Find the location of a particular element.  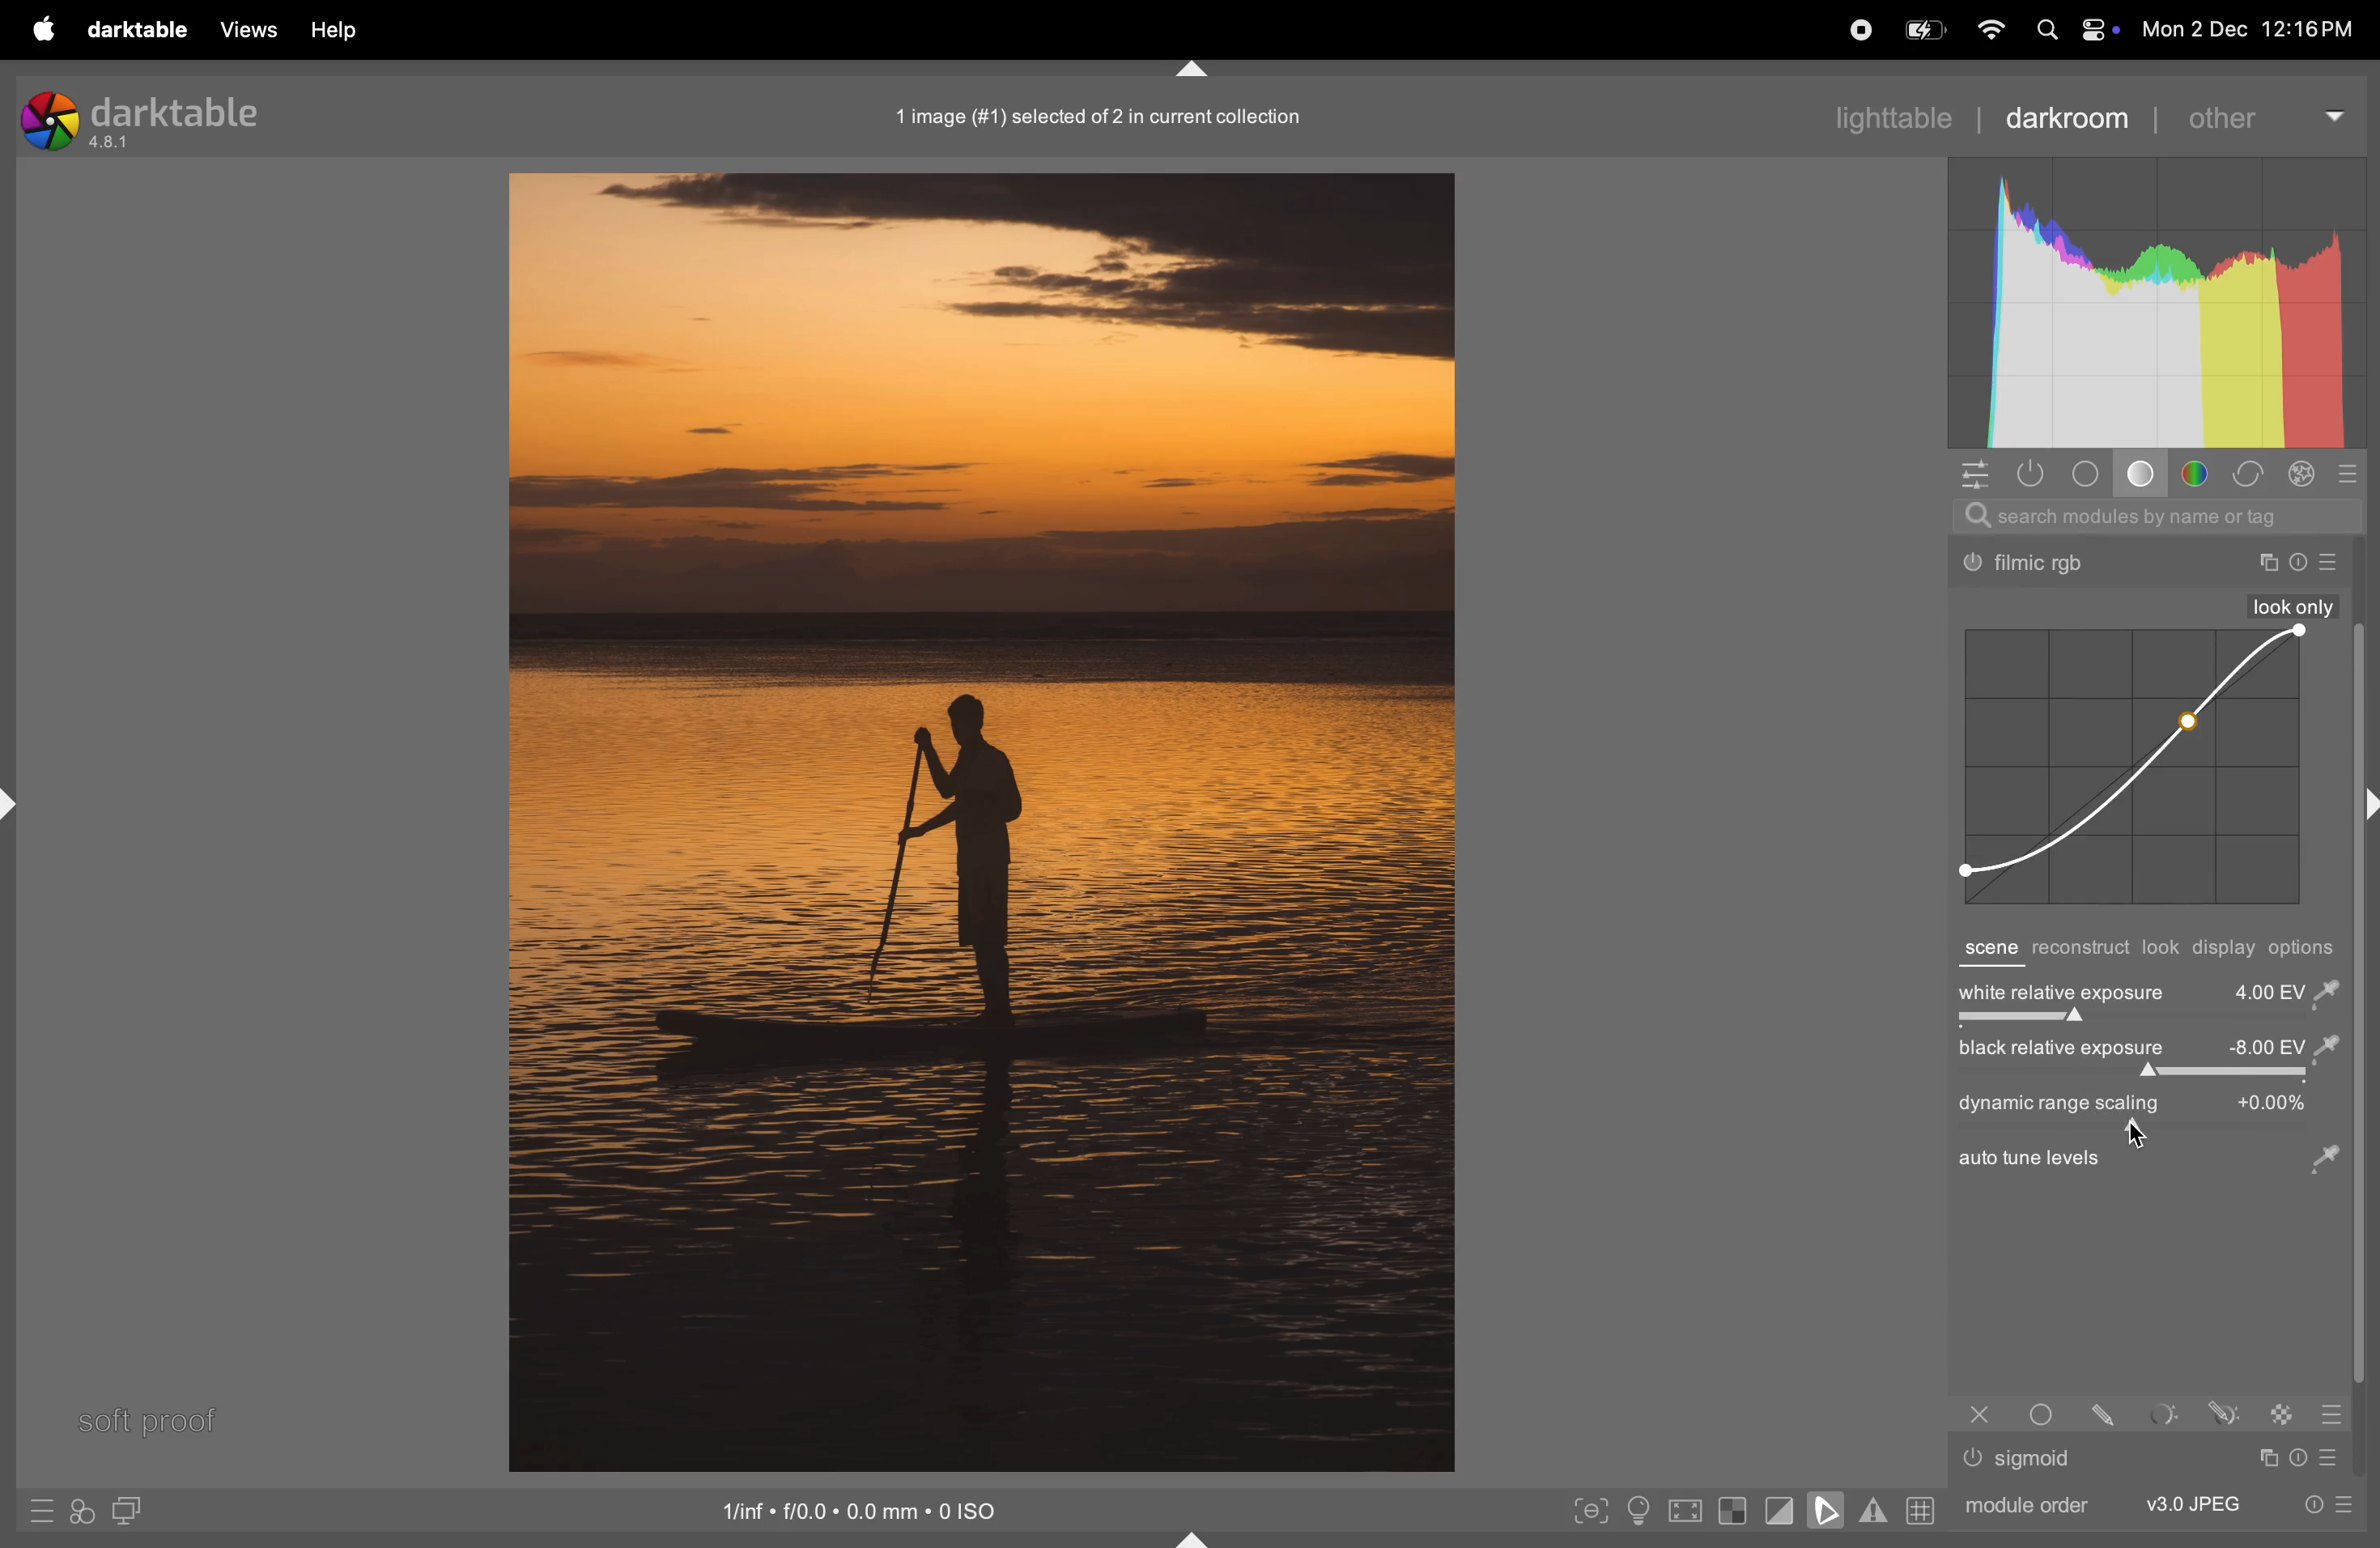

 is located at coordinates (2334, 563).